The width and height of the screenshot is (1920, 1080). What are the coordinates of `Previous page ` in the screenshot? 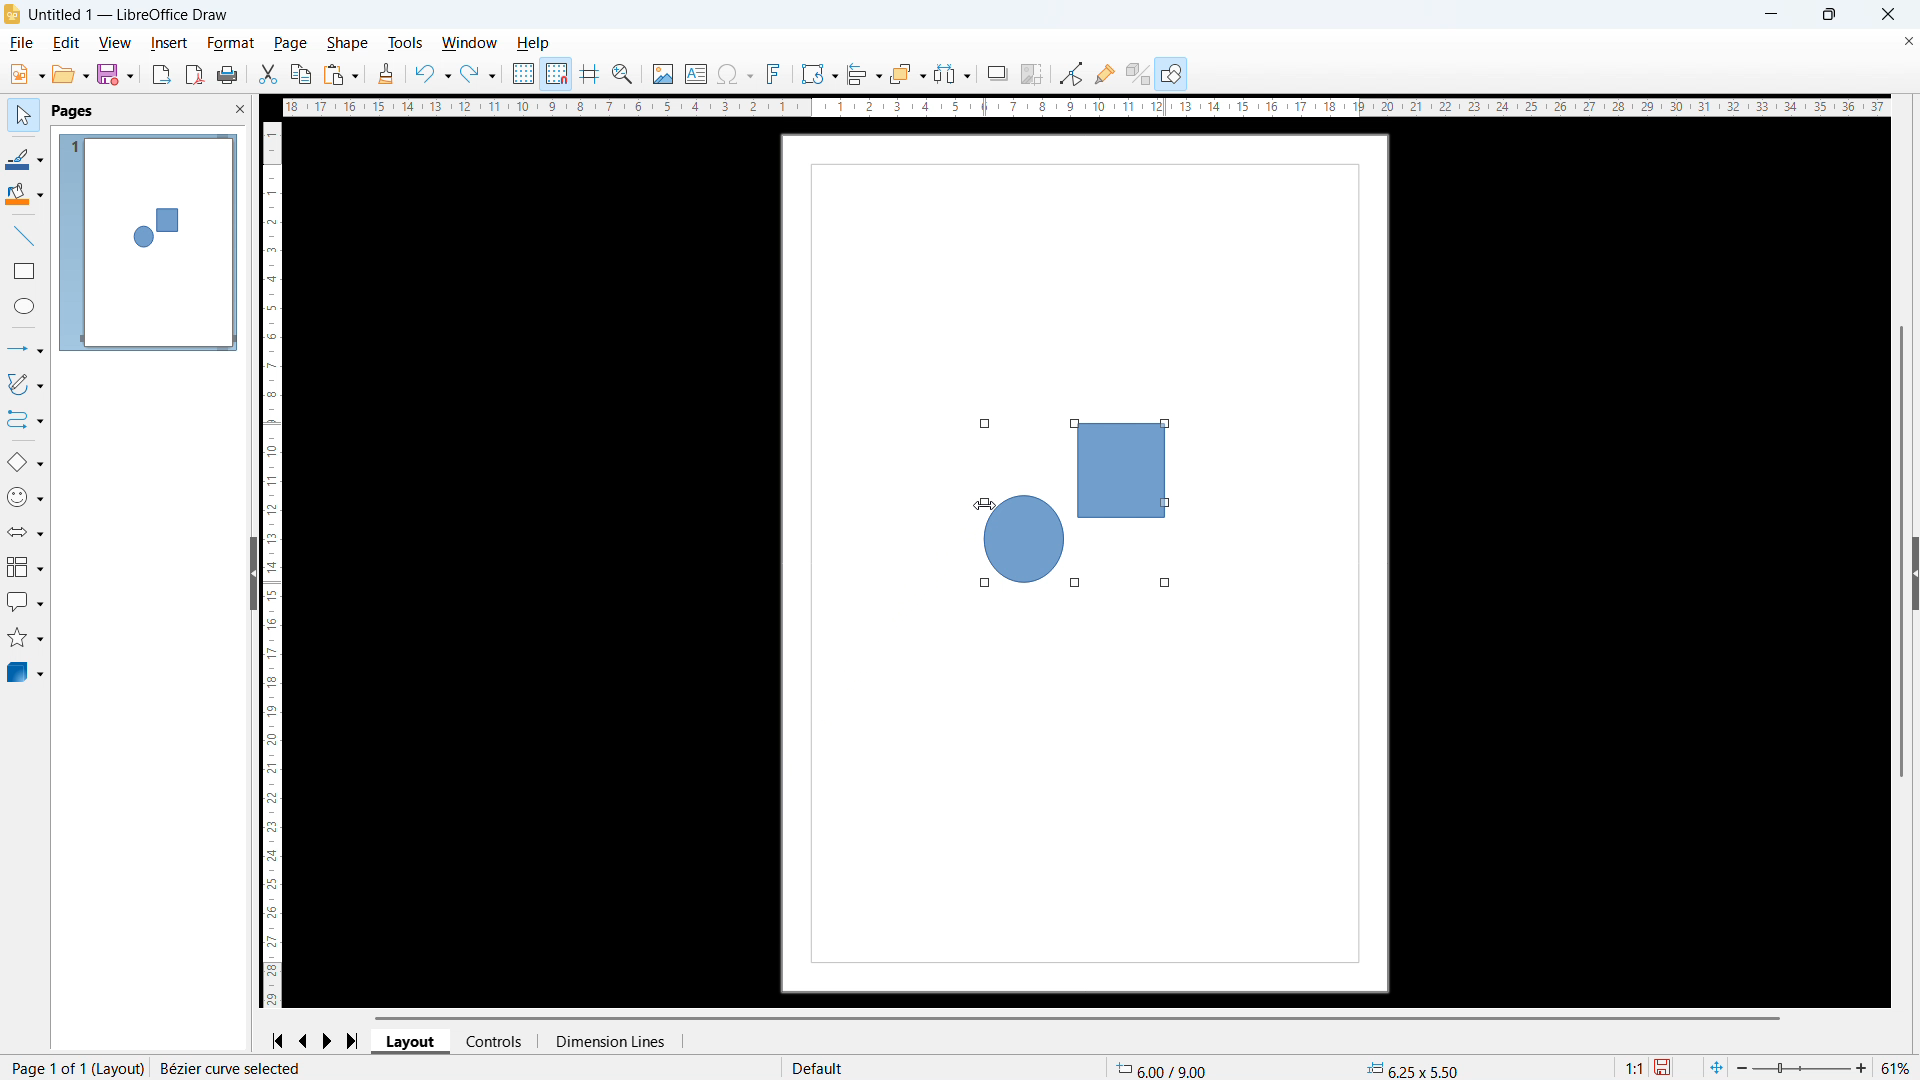 It's located at (304, 1042).